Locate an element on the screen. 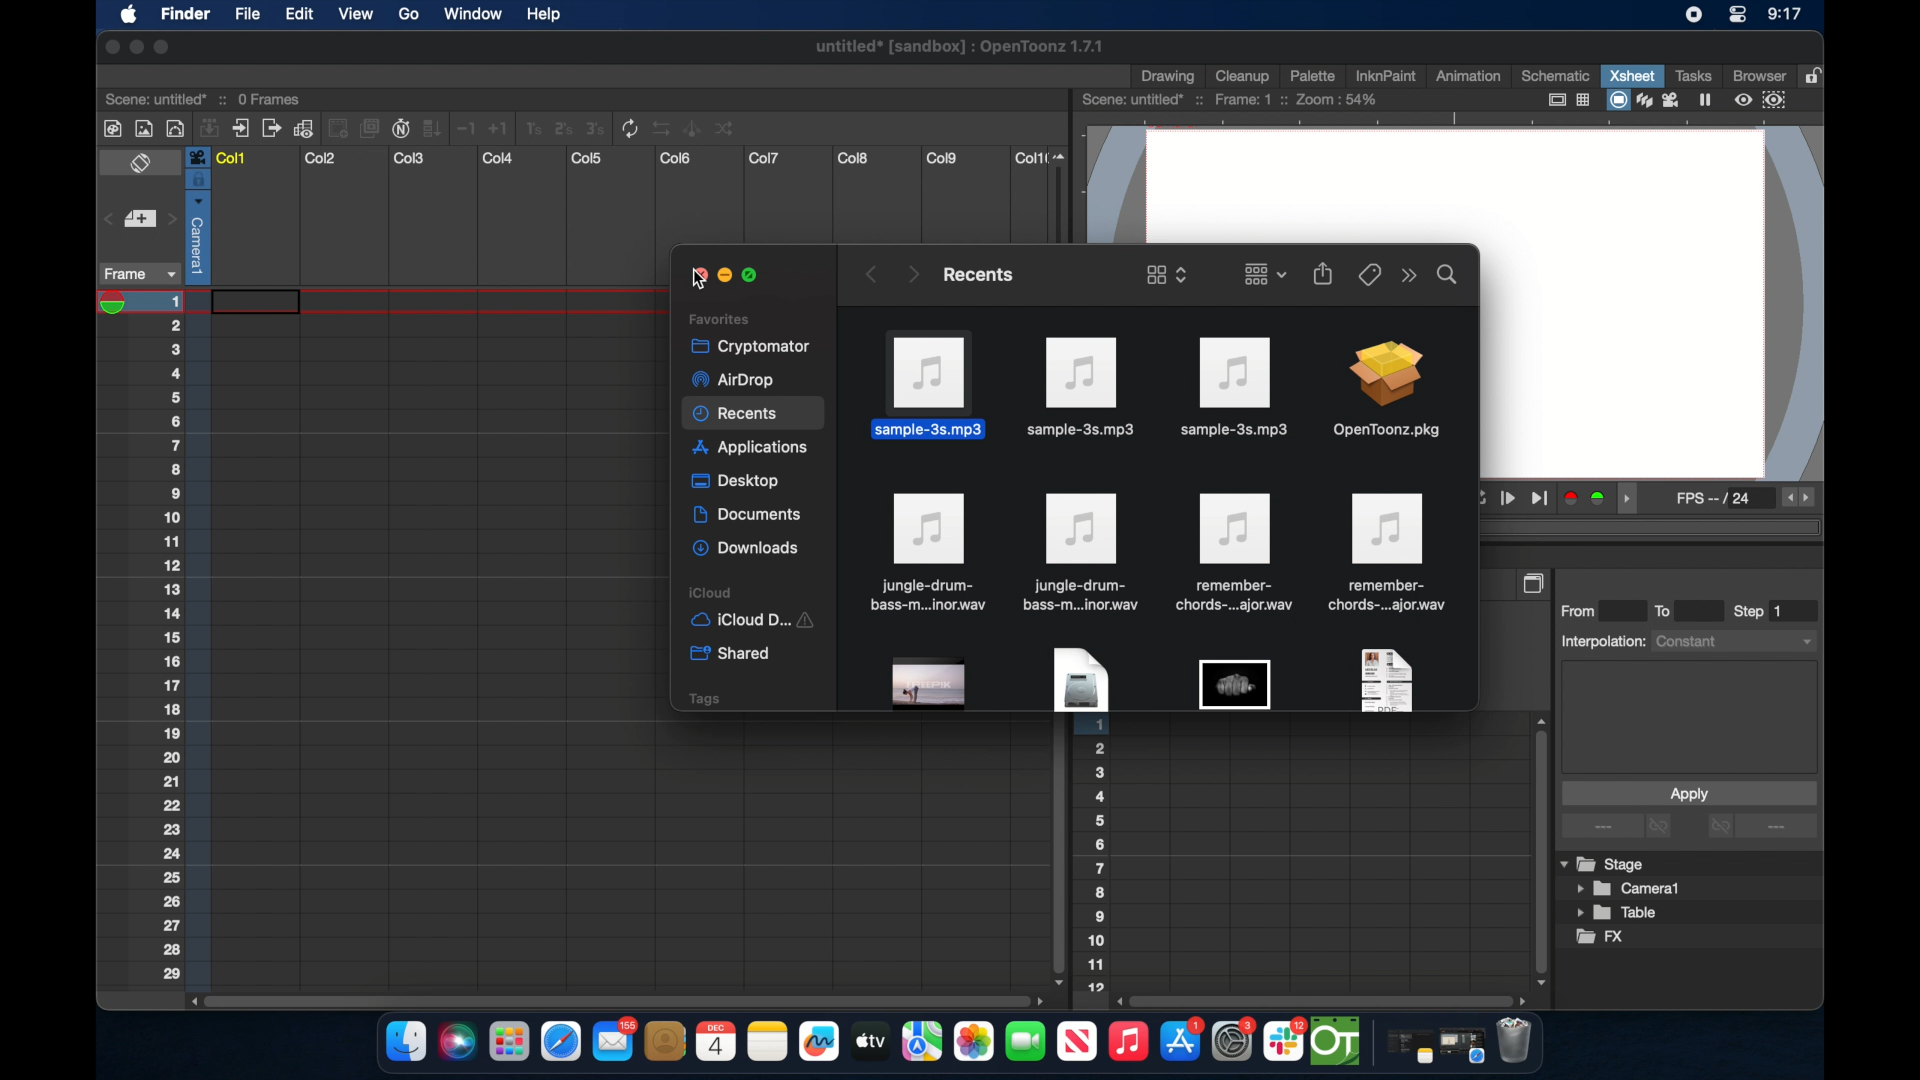 This screenshot has width=1920, height=1080. preview is located at coordinates (1763, 100).